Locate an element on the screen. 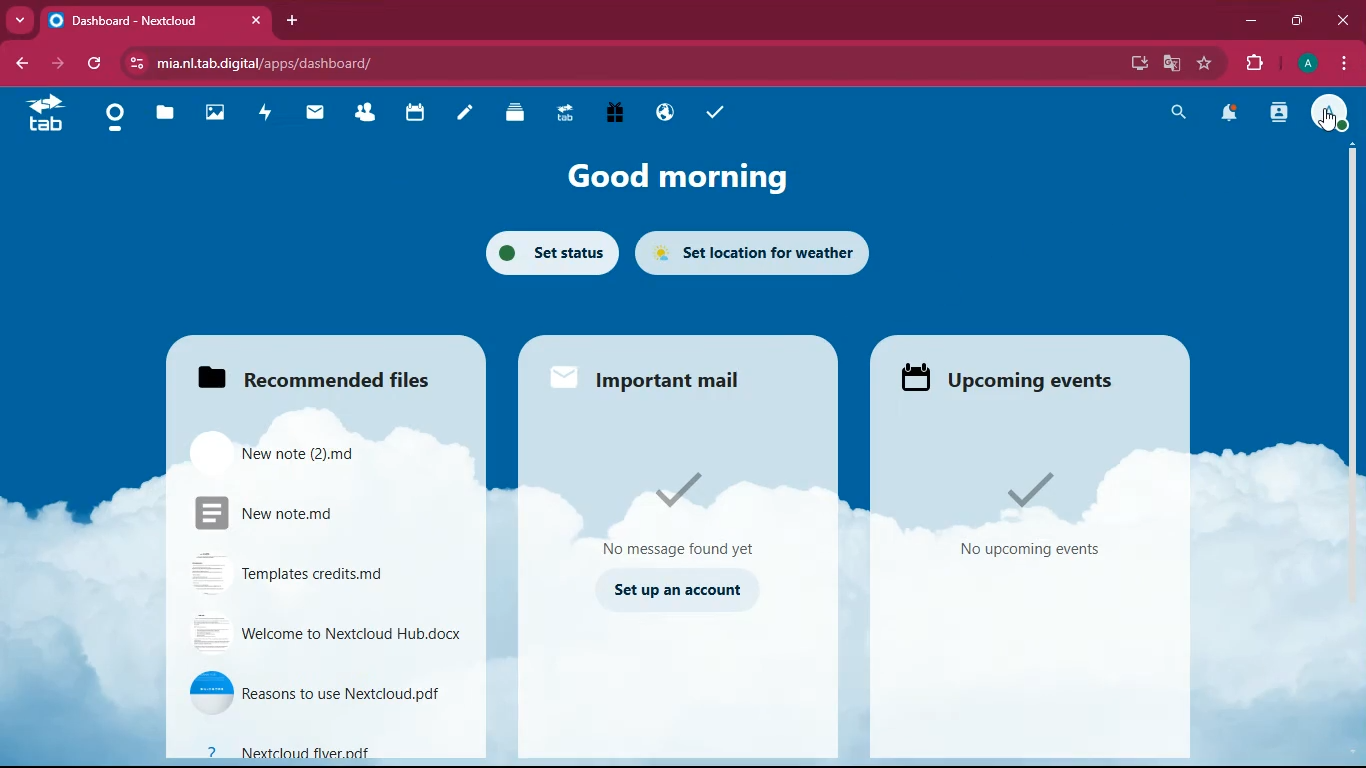 This screenshot has height=768, width=1366. good morning is located at coordinates (673, 176).